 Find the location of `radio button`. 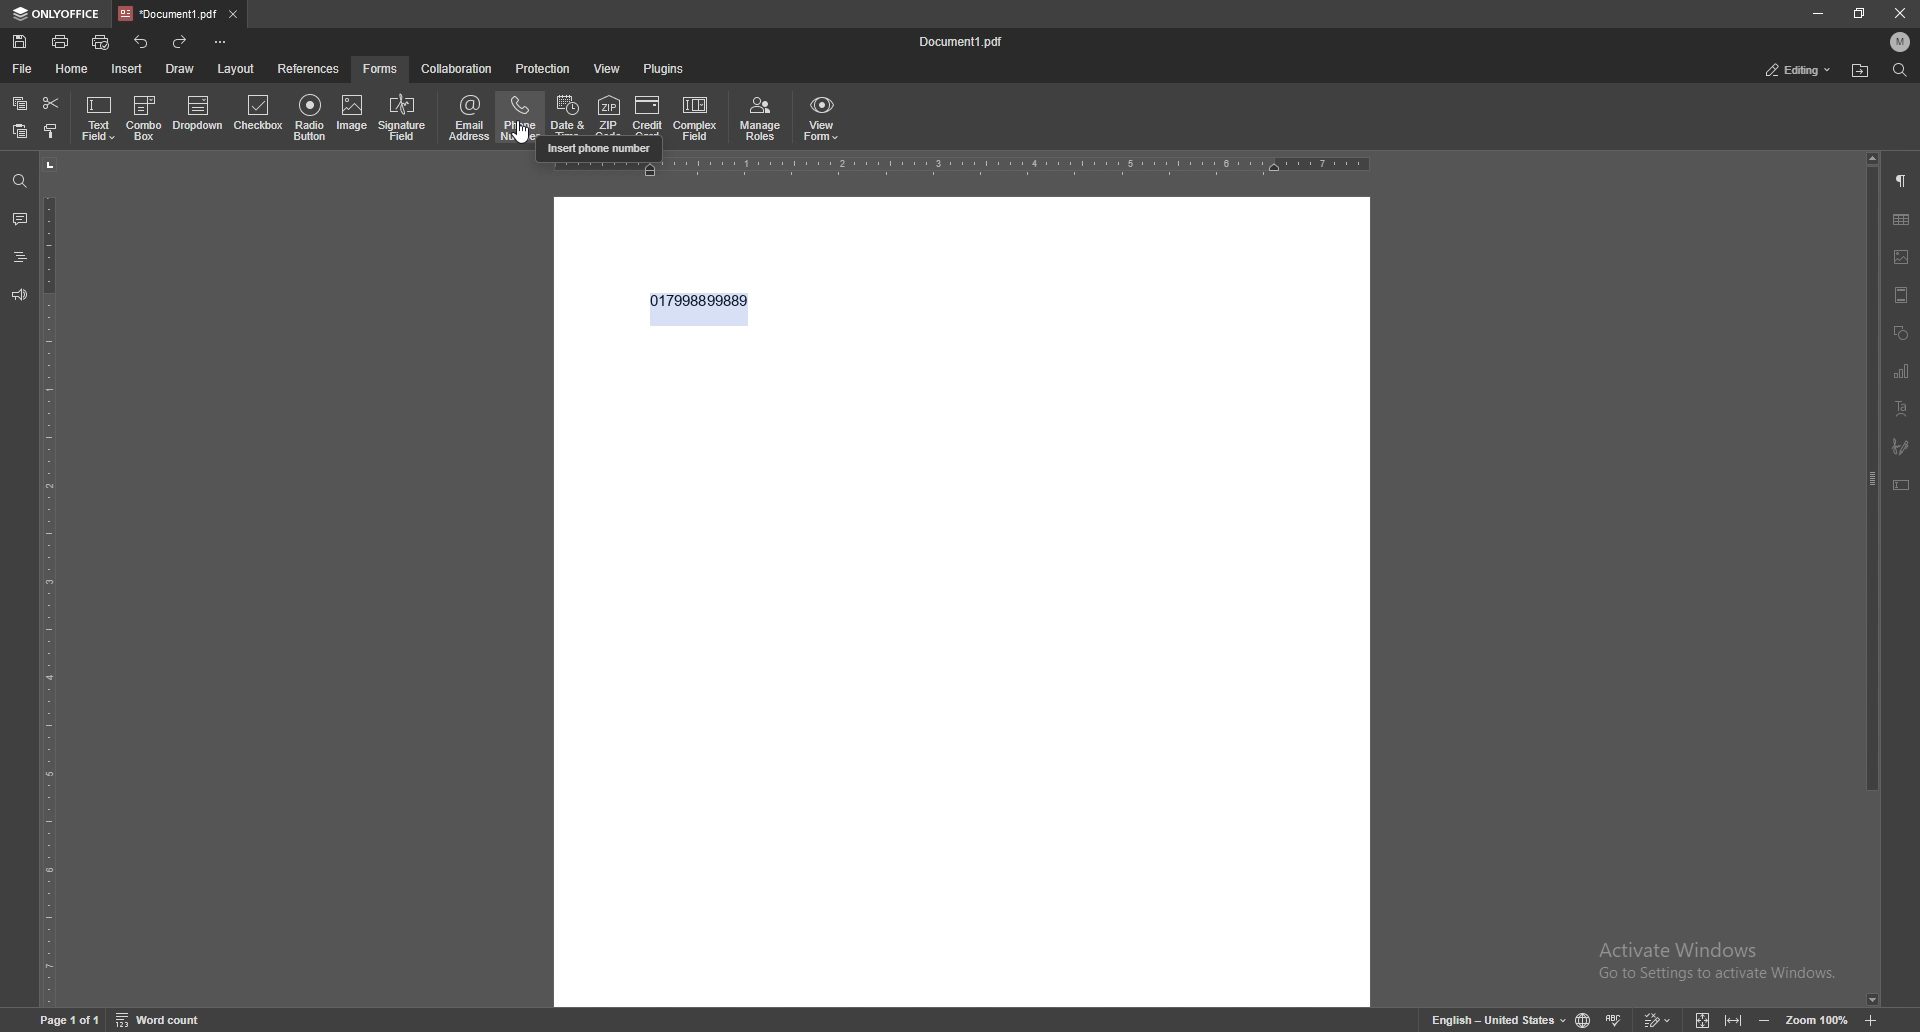

radio button is located at coordinates (309, 118).